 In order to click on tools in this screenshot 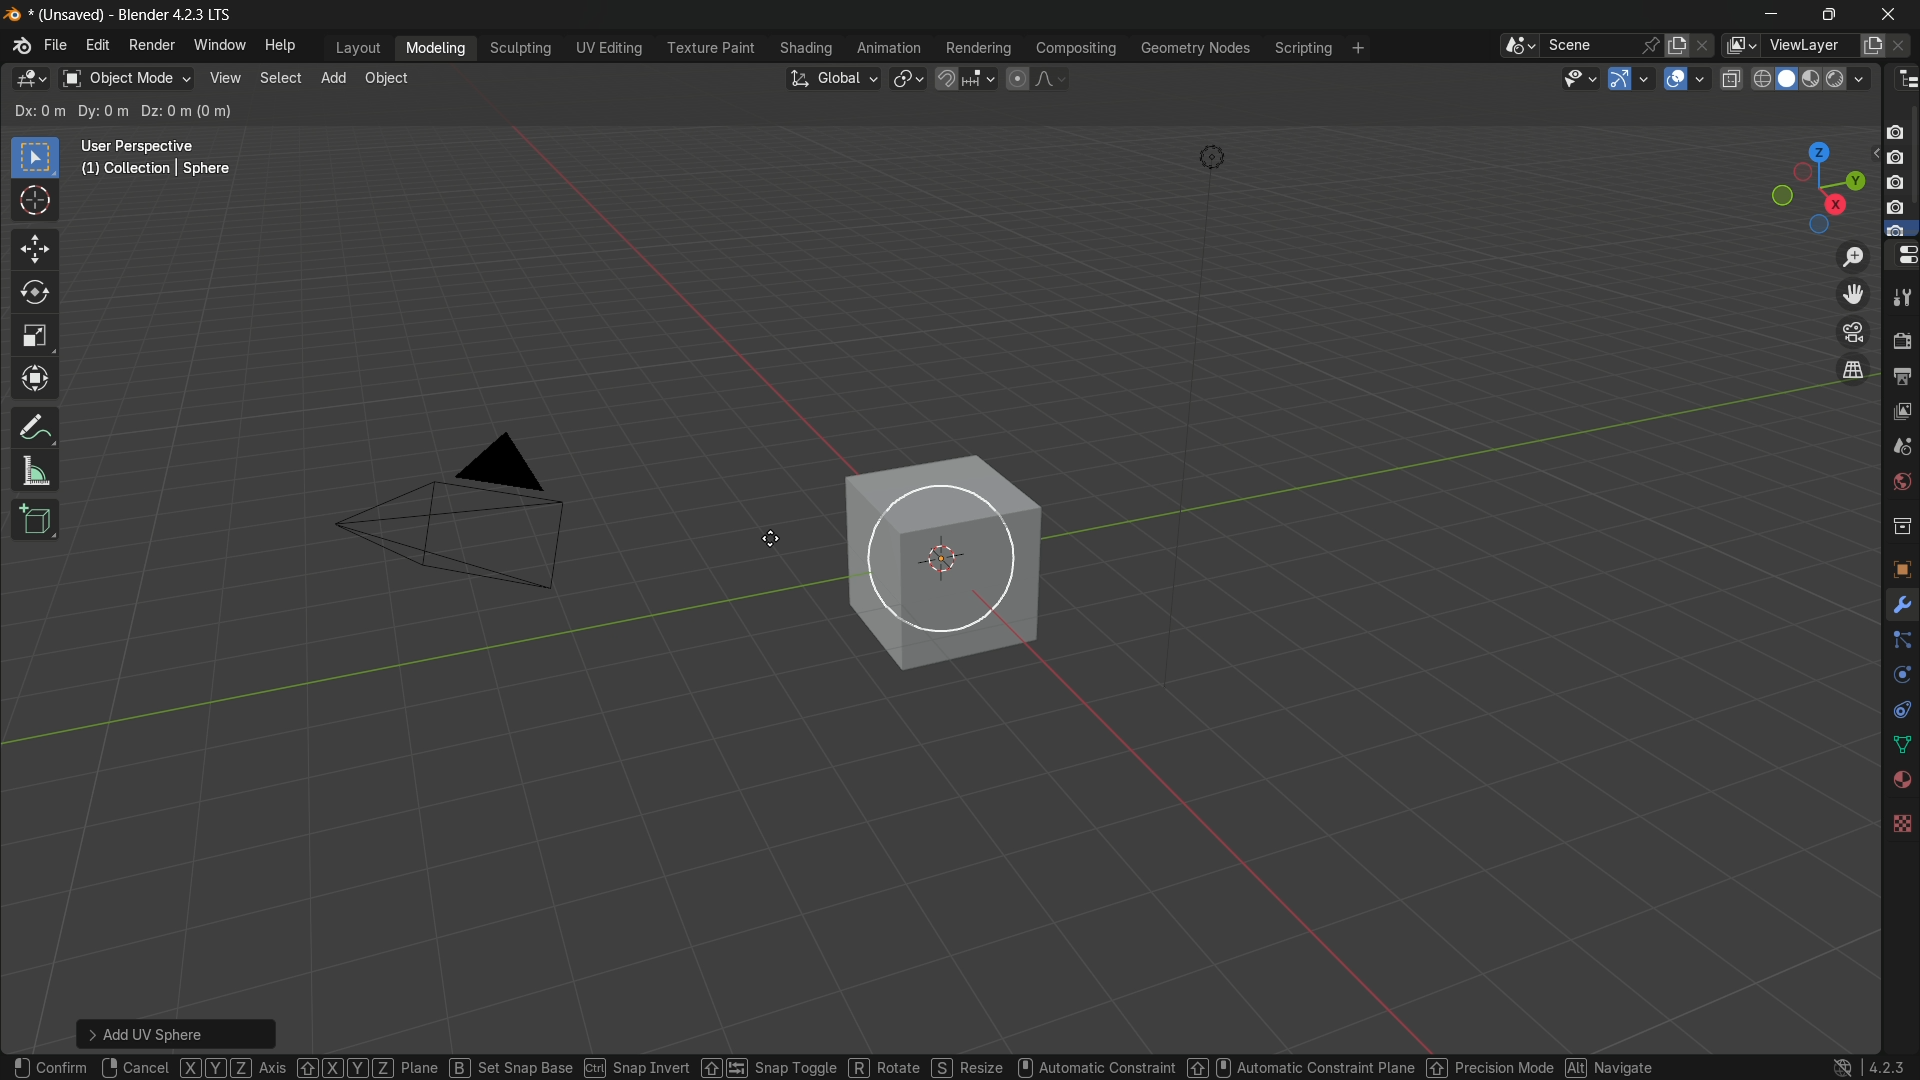, I will do `click(1901, 294)`.